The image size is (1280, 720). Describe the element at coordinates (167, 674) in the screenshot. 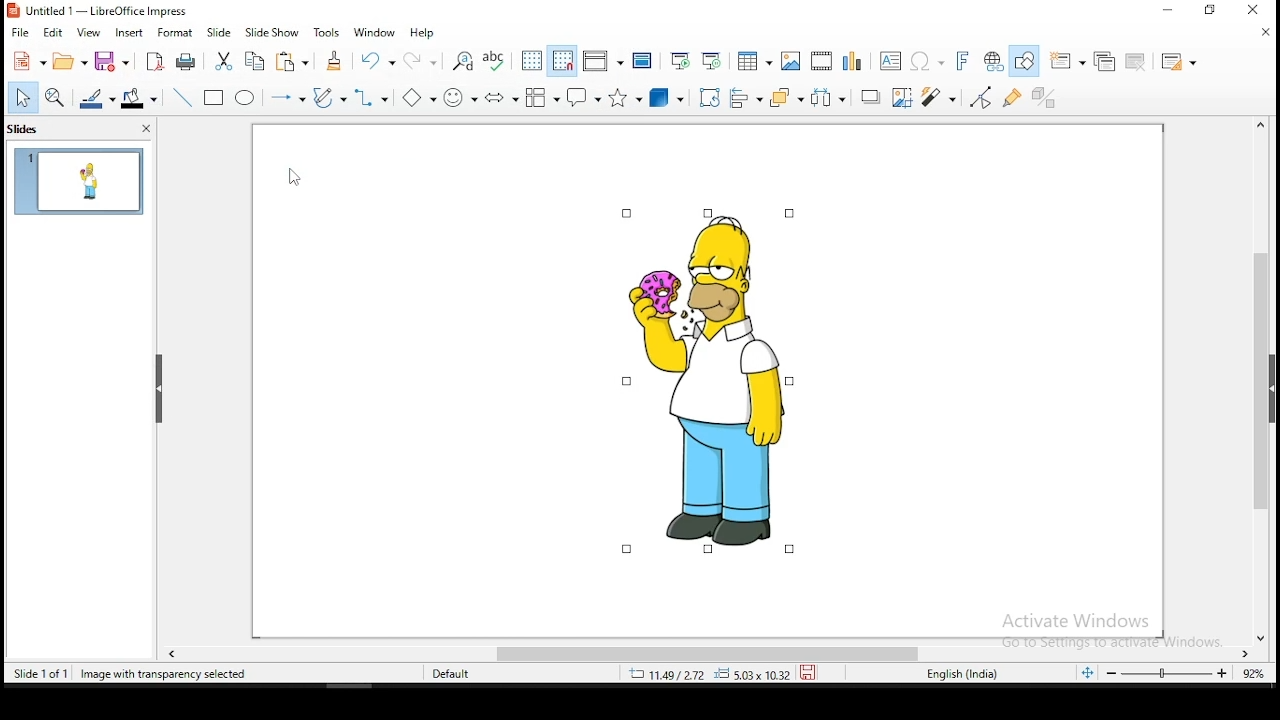

I see `image with transparency selected` at that location.